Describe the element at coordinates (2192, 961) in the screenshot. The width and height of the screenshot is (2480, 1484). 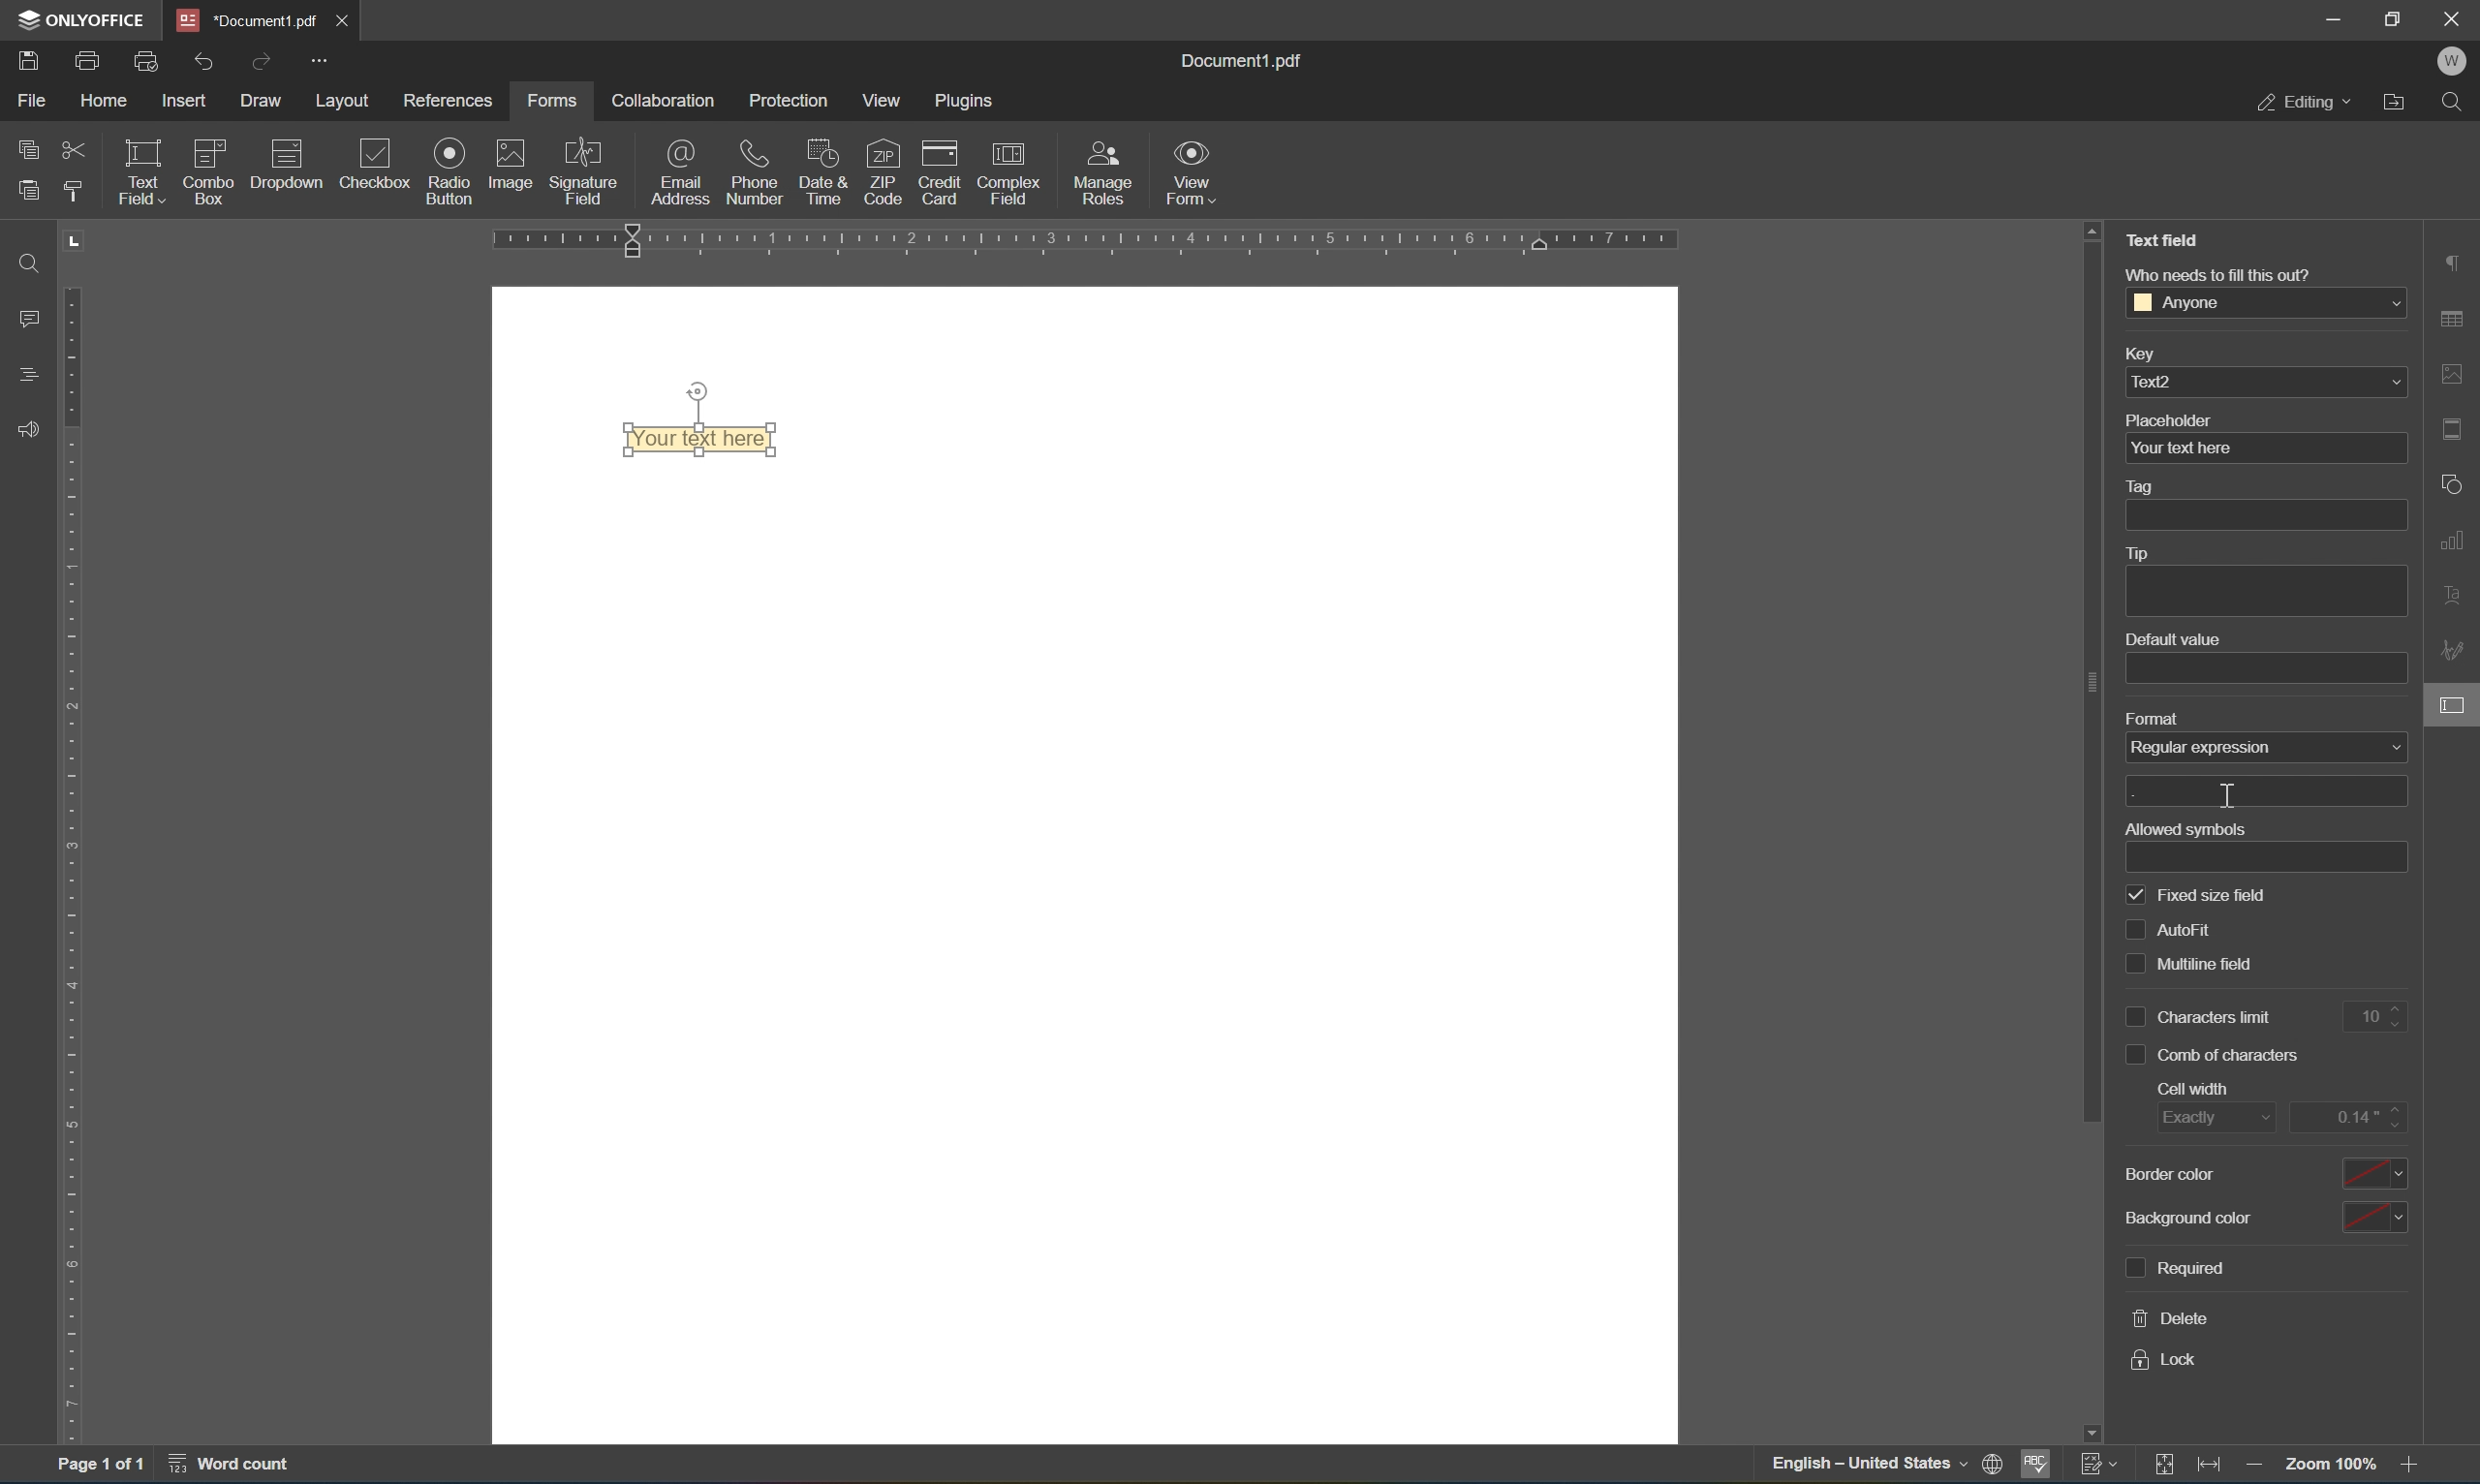
I see `multiline field` at that location.